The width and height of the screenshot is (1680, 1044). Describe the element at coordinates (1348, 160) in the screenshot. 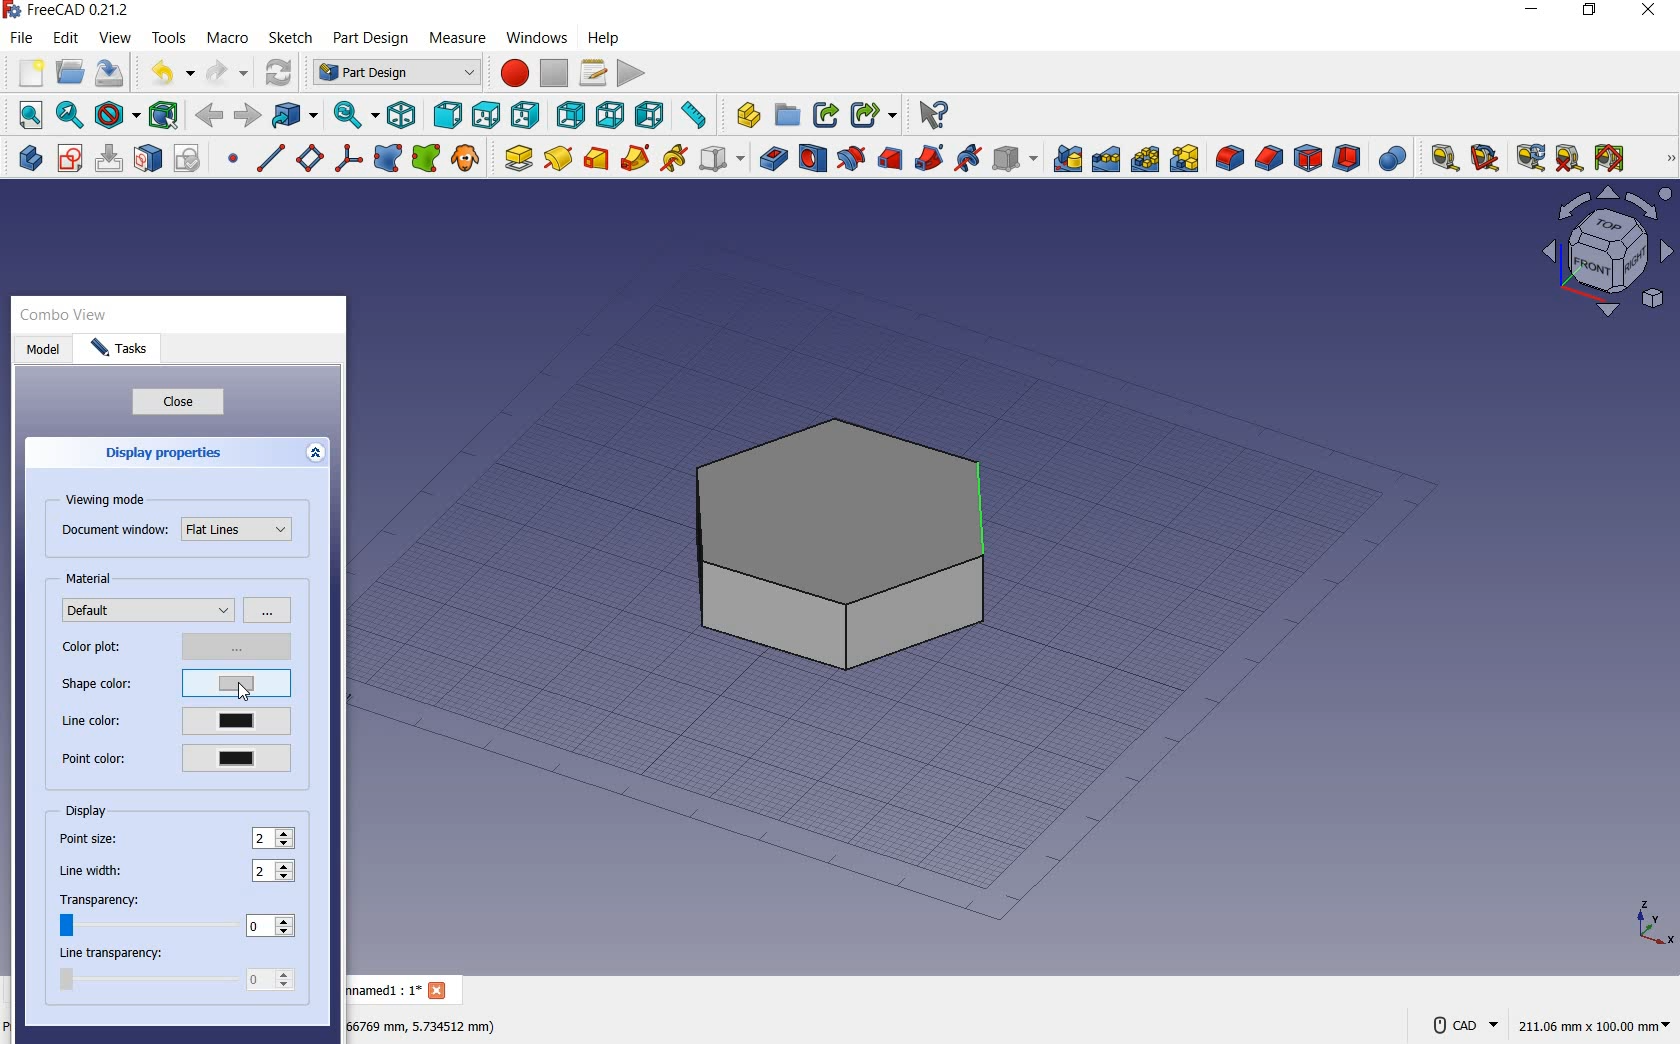

I see `thickness` at that location.